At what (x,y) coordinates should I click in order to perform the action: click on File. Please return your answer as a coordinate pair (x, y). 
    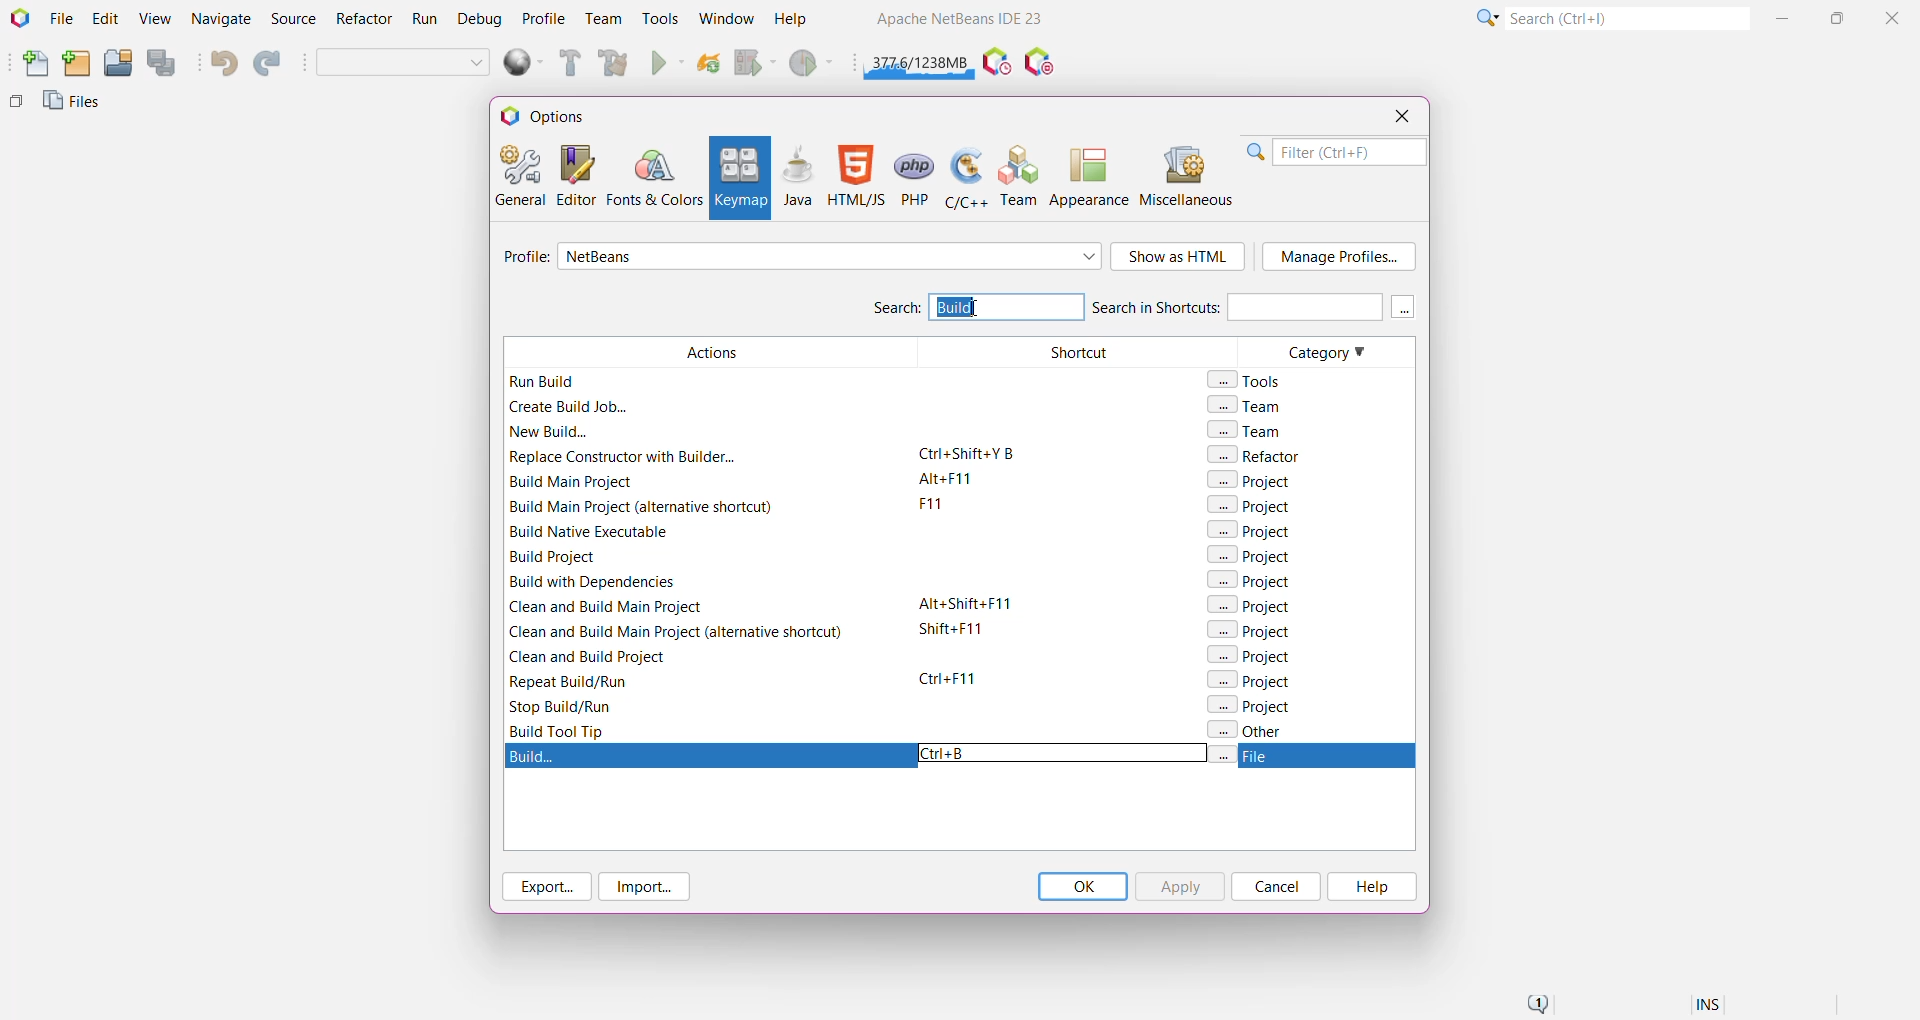
    Looking at the image, I should click on (61, 19).